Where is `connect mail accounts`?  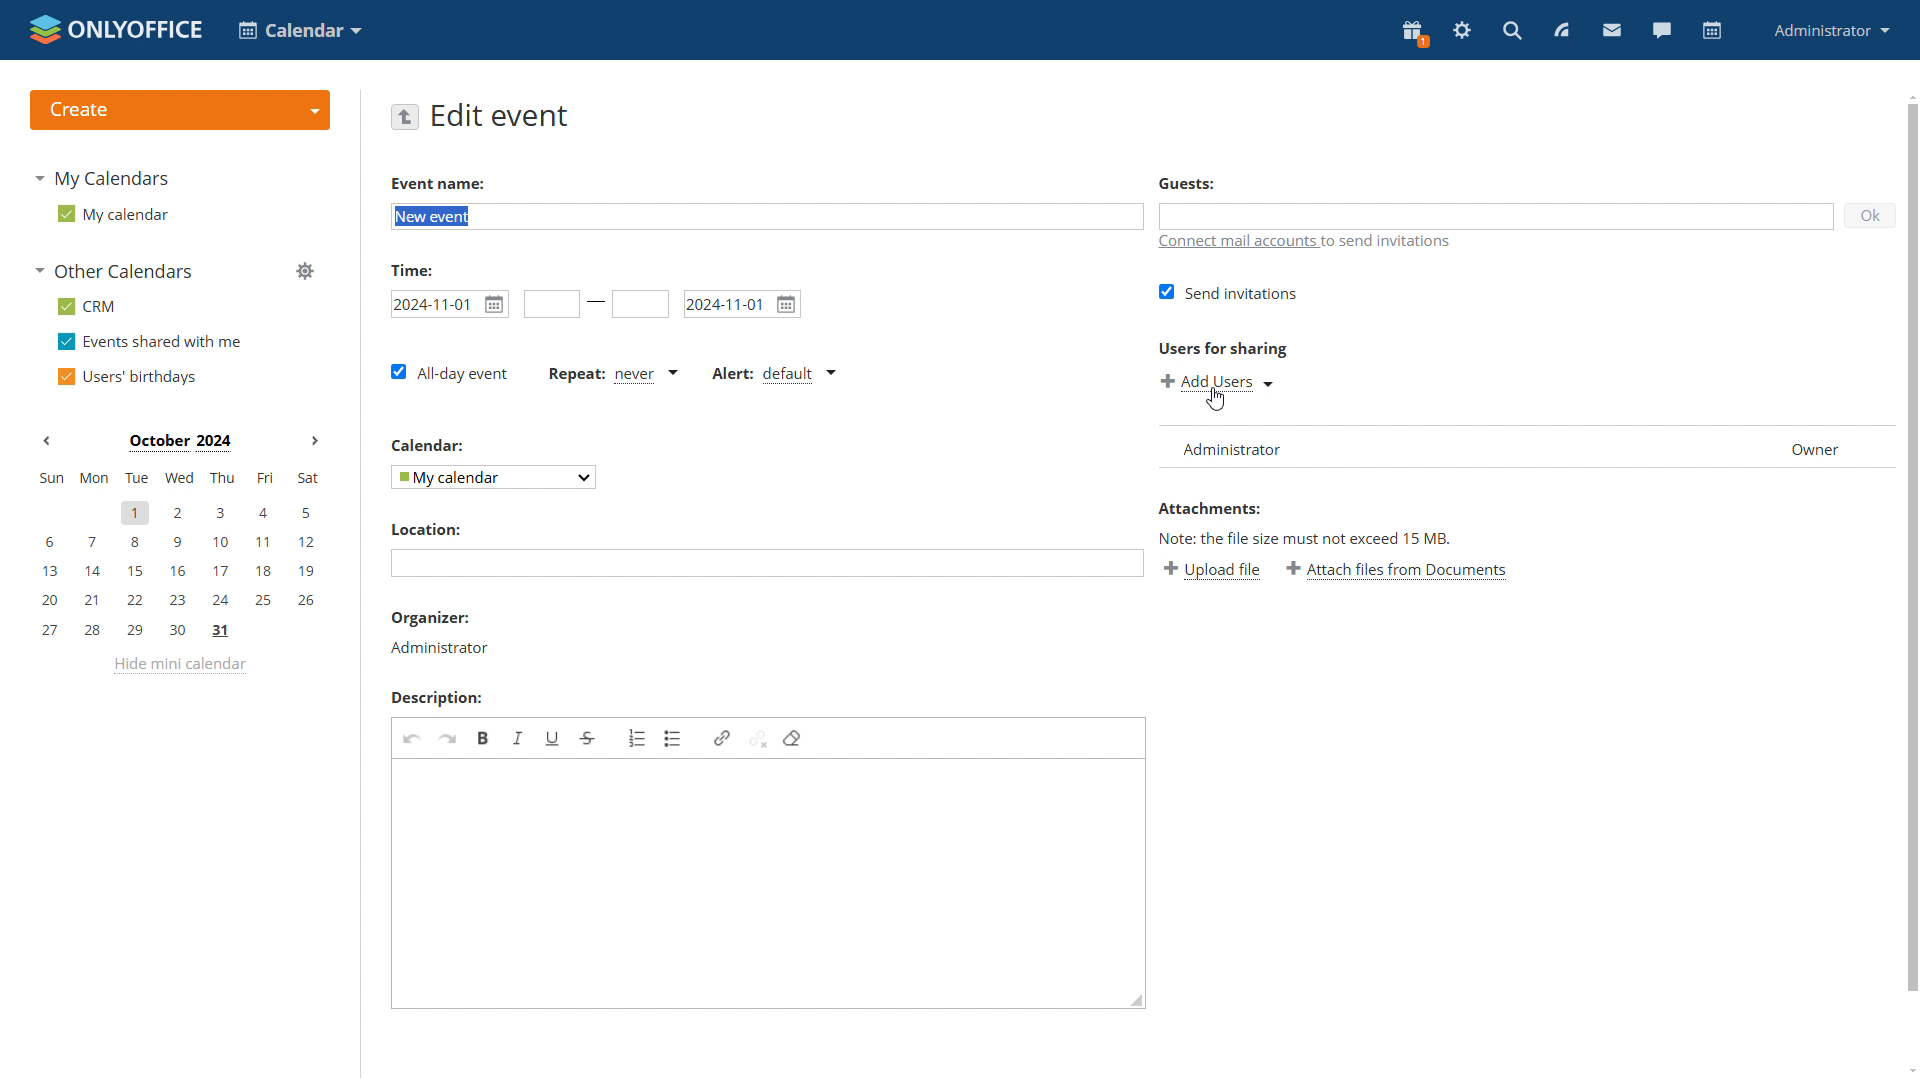 connect mail accounts is located at coordinates (1235, 243).